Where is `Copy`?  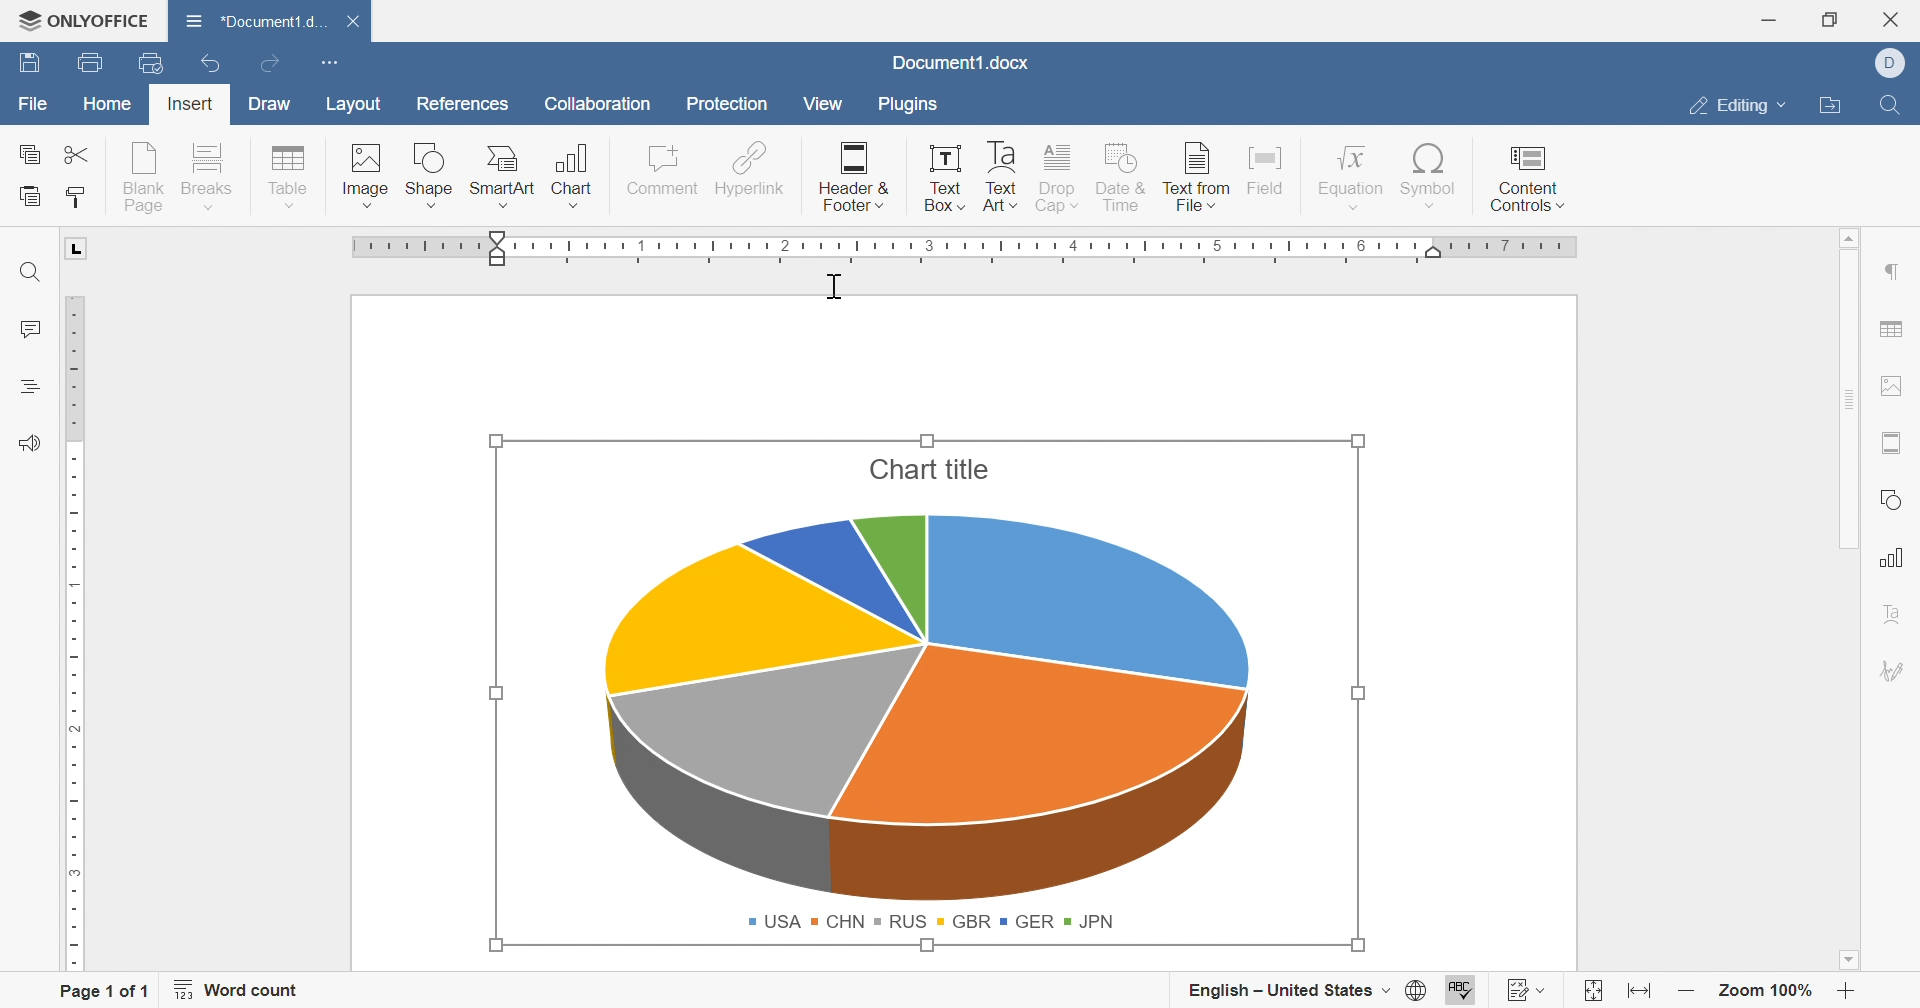
Copy is located at coordinates (28, 153).